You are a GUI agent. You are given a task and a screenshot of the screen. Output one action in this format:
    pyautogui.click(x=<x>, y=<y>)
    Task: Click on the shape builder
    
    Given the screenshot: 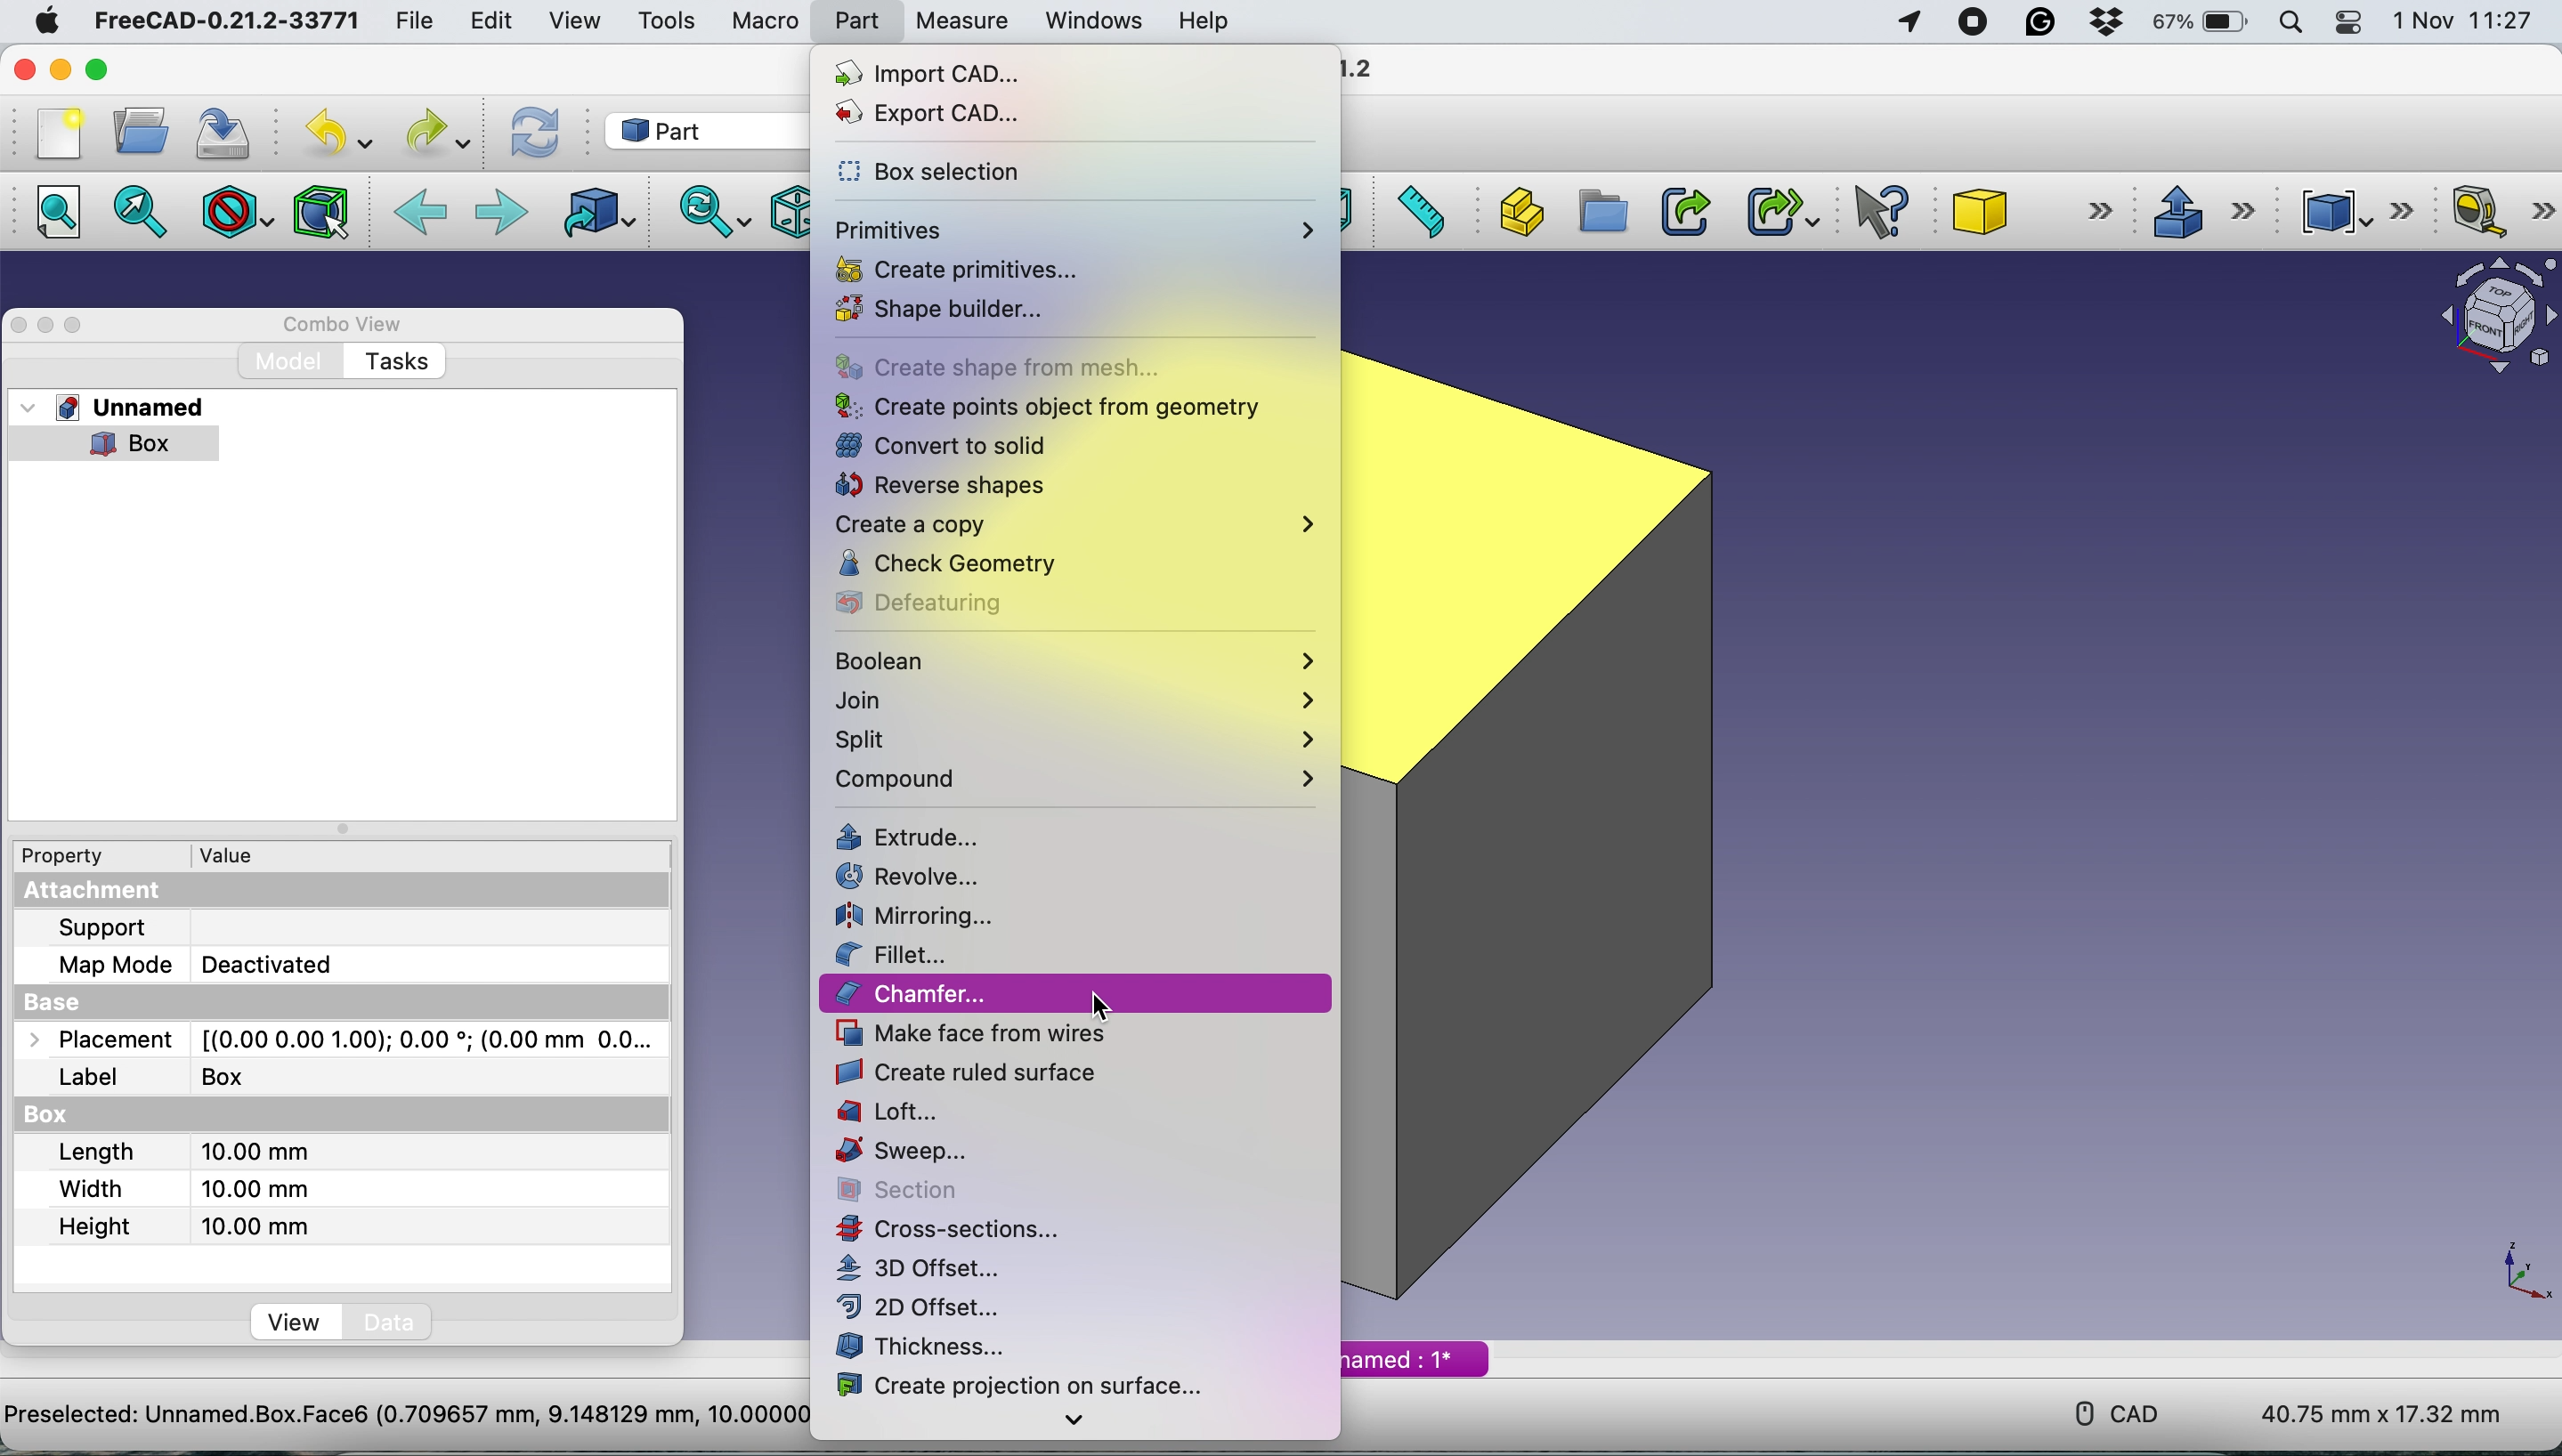 What is the action you would take?
    pyautogui.click(x=956, y=308)
    